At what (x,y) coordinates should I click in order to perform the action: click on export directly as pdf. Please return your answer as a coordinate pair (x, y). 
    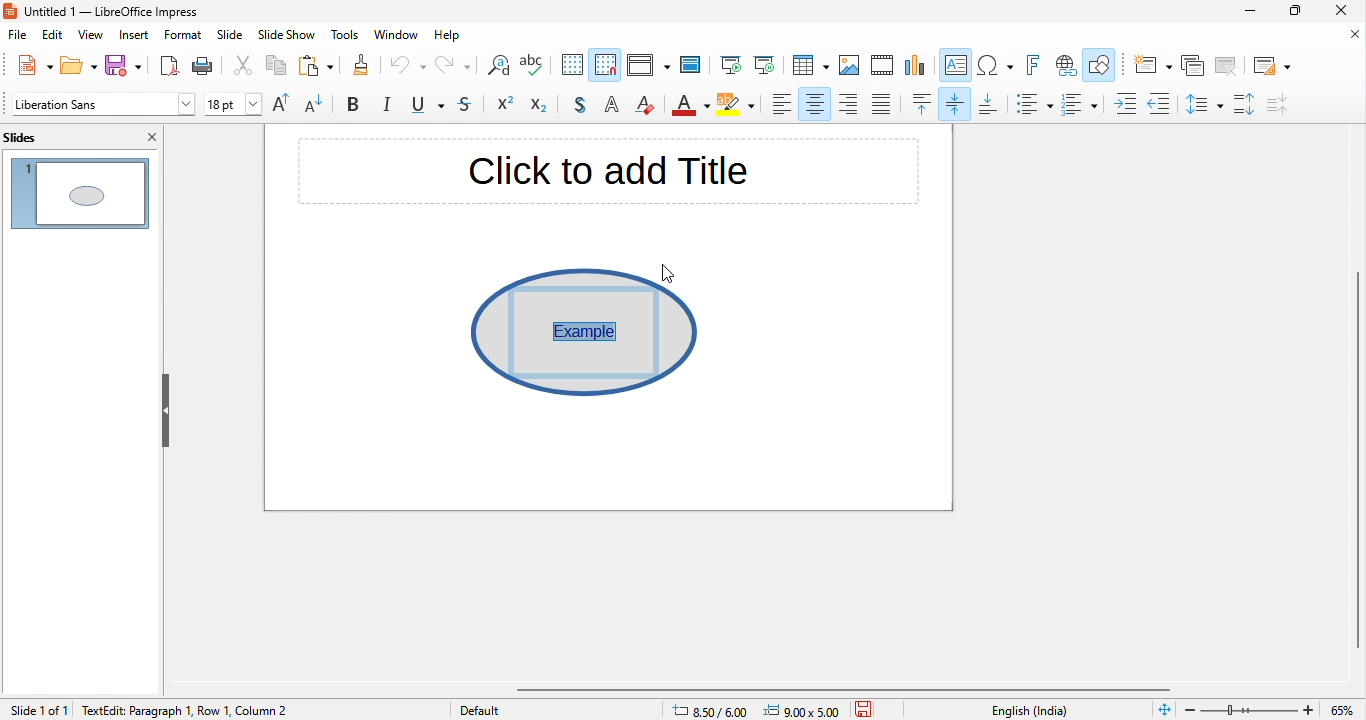
    Looking at the image, I should click on (167, 66).